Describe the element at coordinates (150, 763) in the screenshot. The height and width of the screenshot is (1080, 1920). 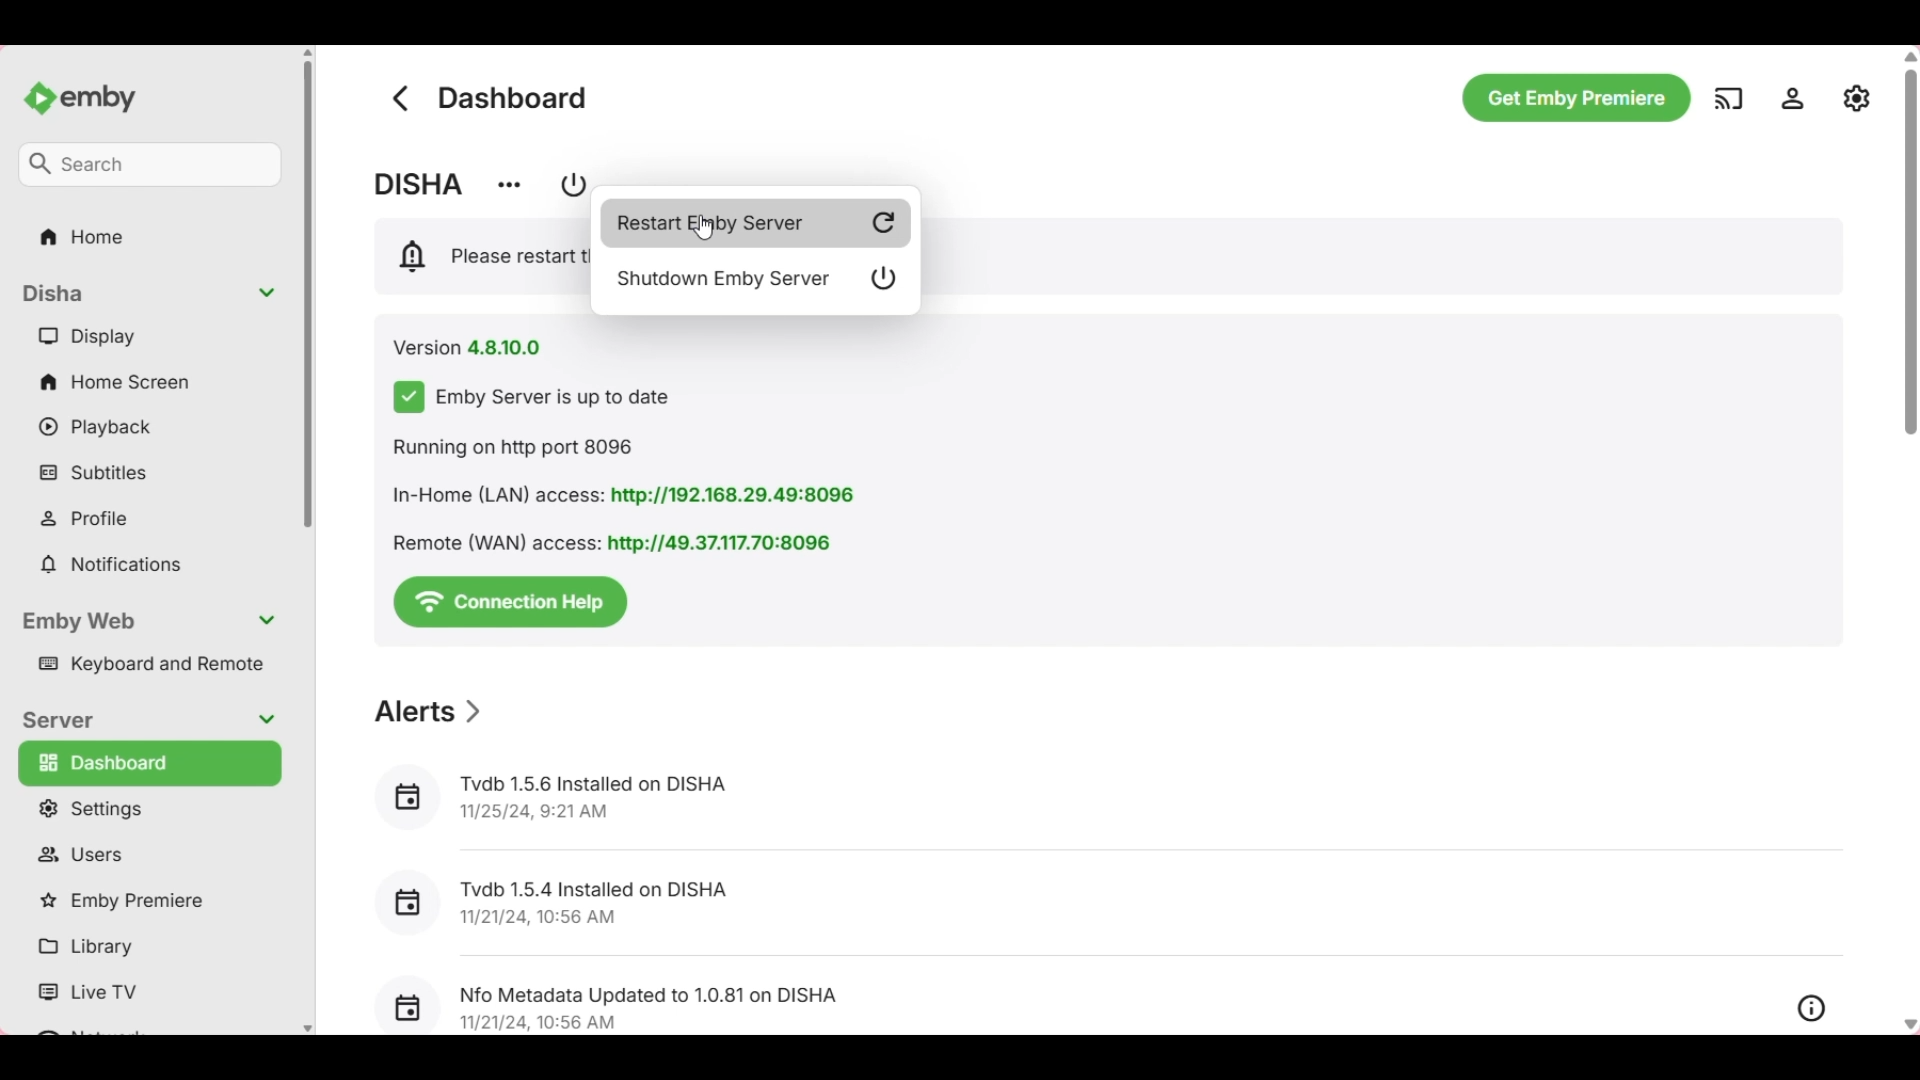
I see `Dashboard, current selection highlighted` at that location.